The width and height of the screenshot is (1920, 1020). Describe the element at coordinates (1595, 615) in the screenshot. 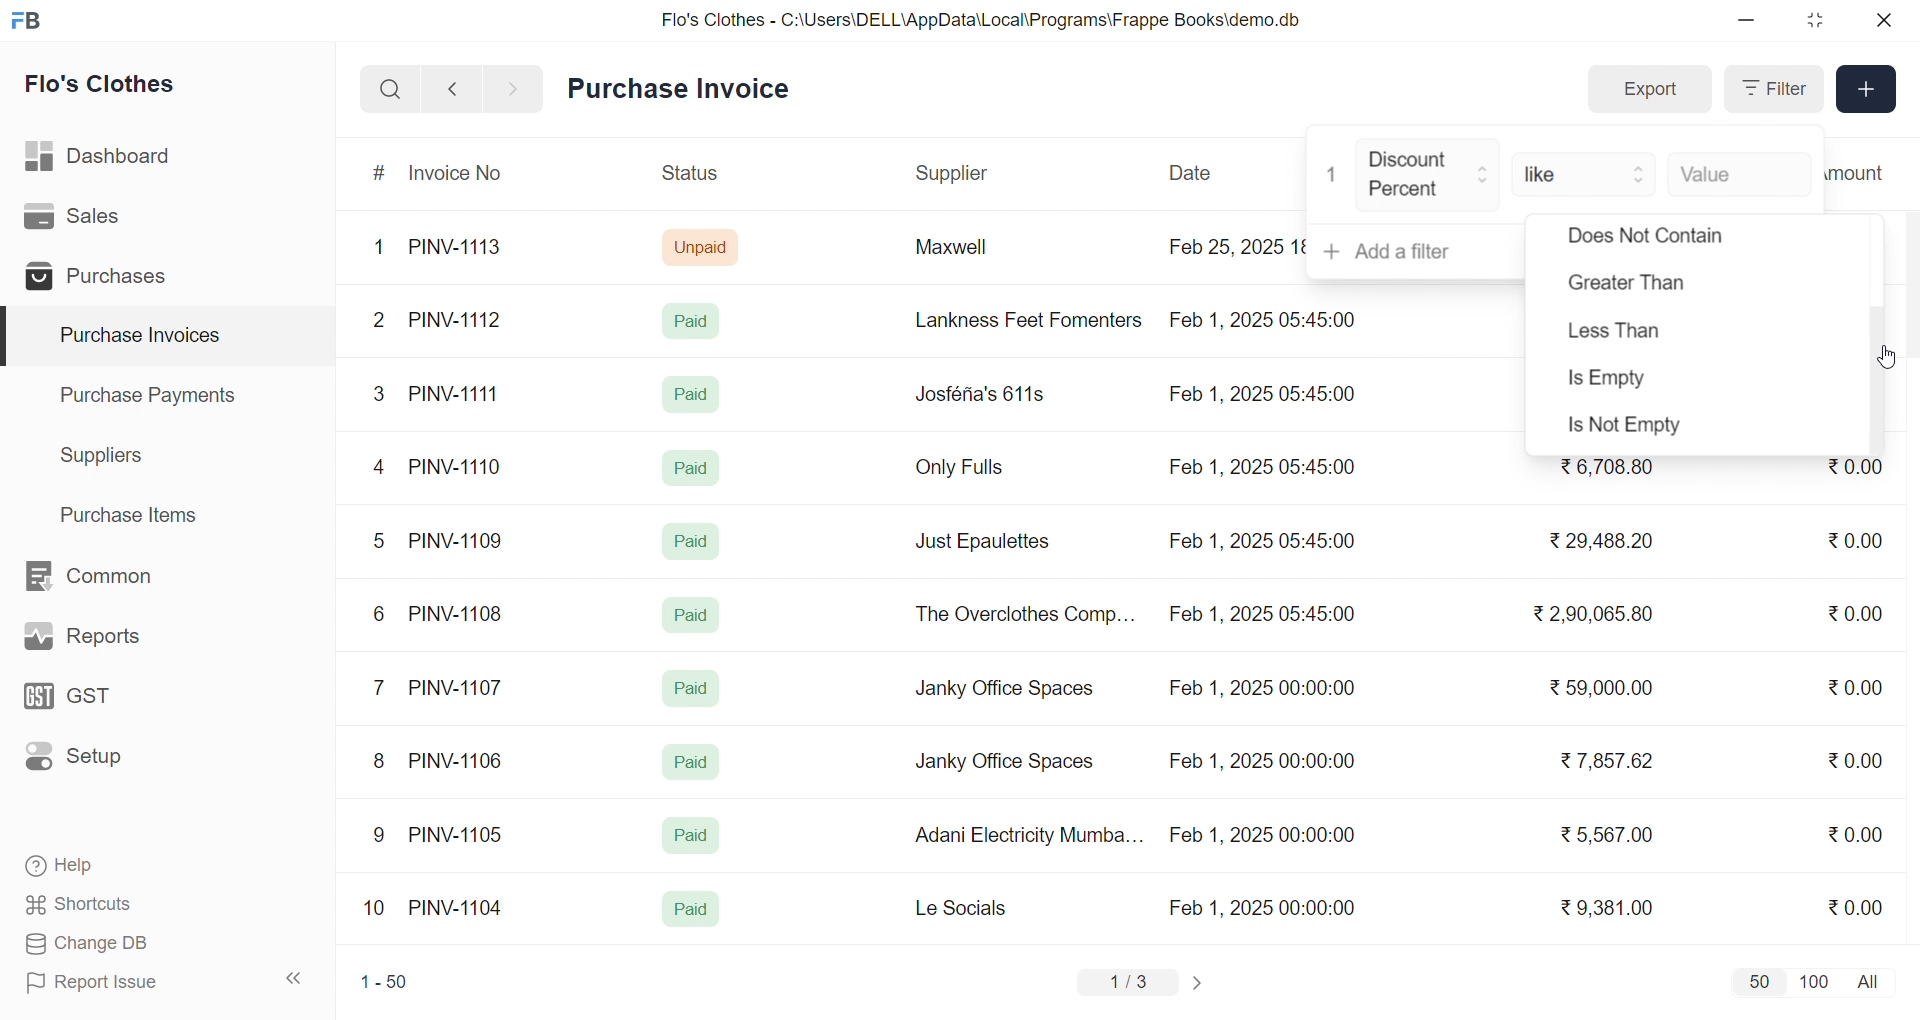

I see `₹ 2,90,065.80` at that location.